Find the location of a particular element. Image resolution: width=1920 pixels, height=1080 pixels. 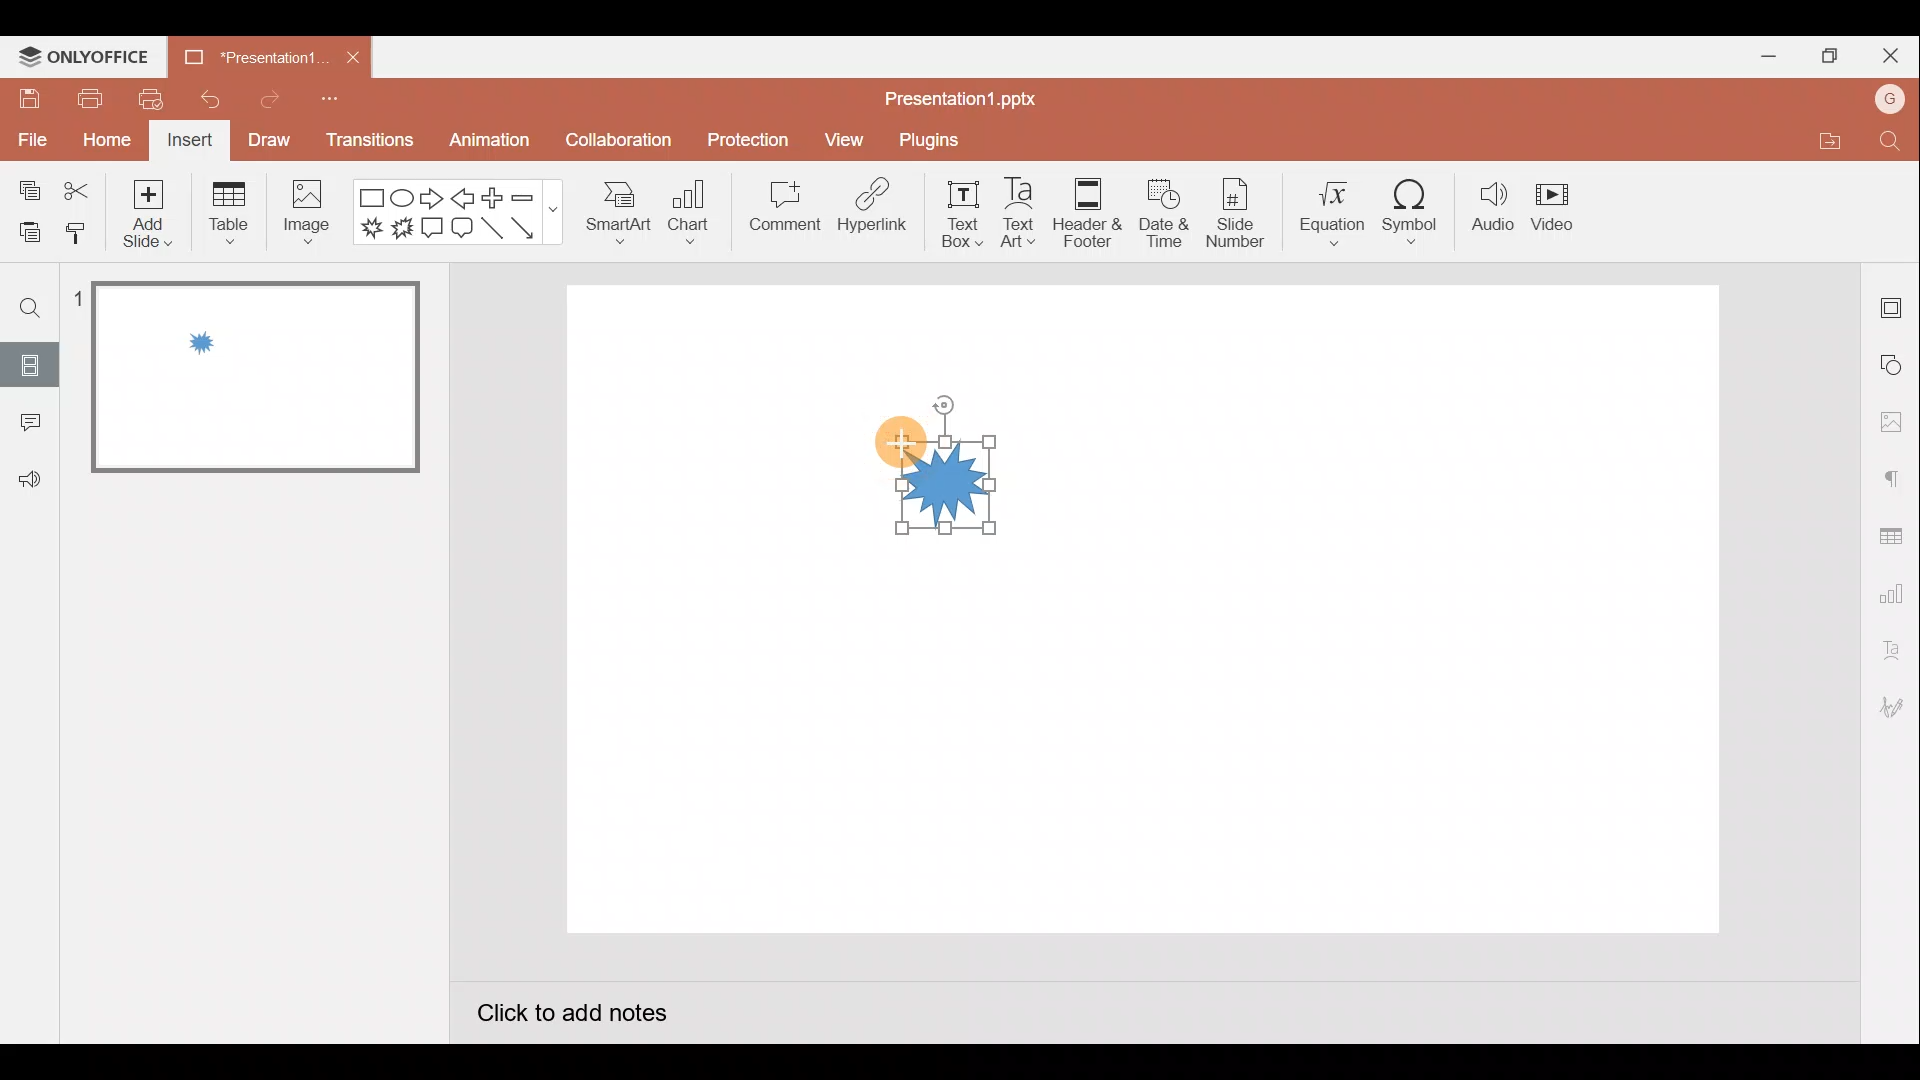

Minus is located at coordinates (527, 195).